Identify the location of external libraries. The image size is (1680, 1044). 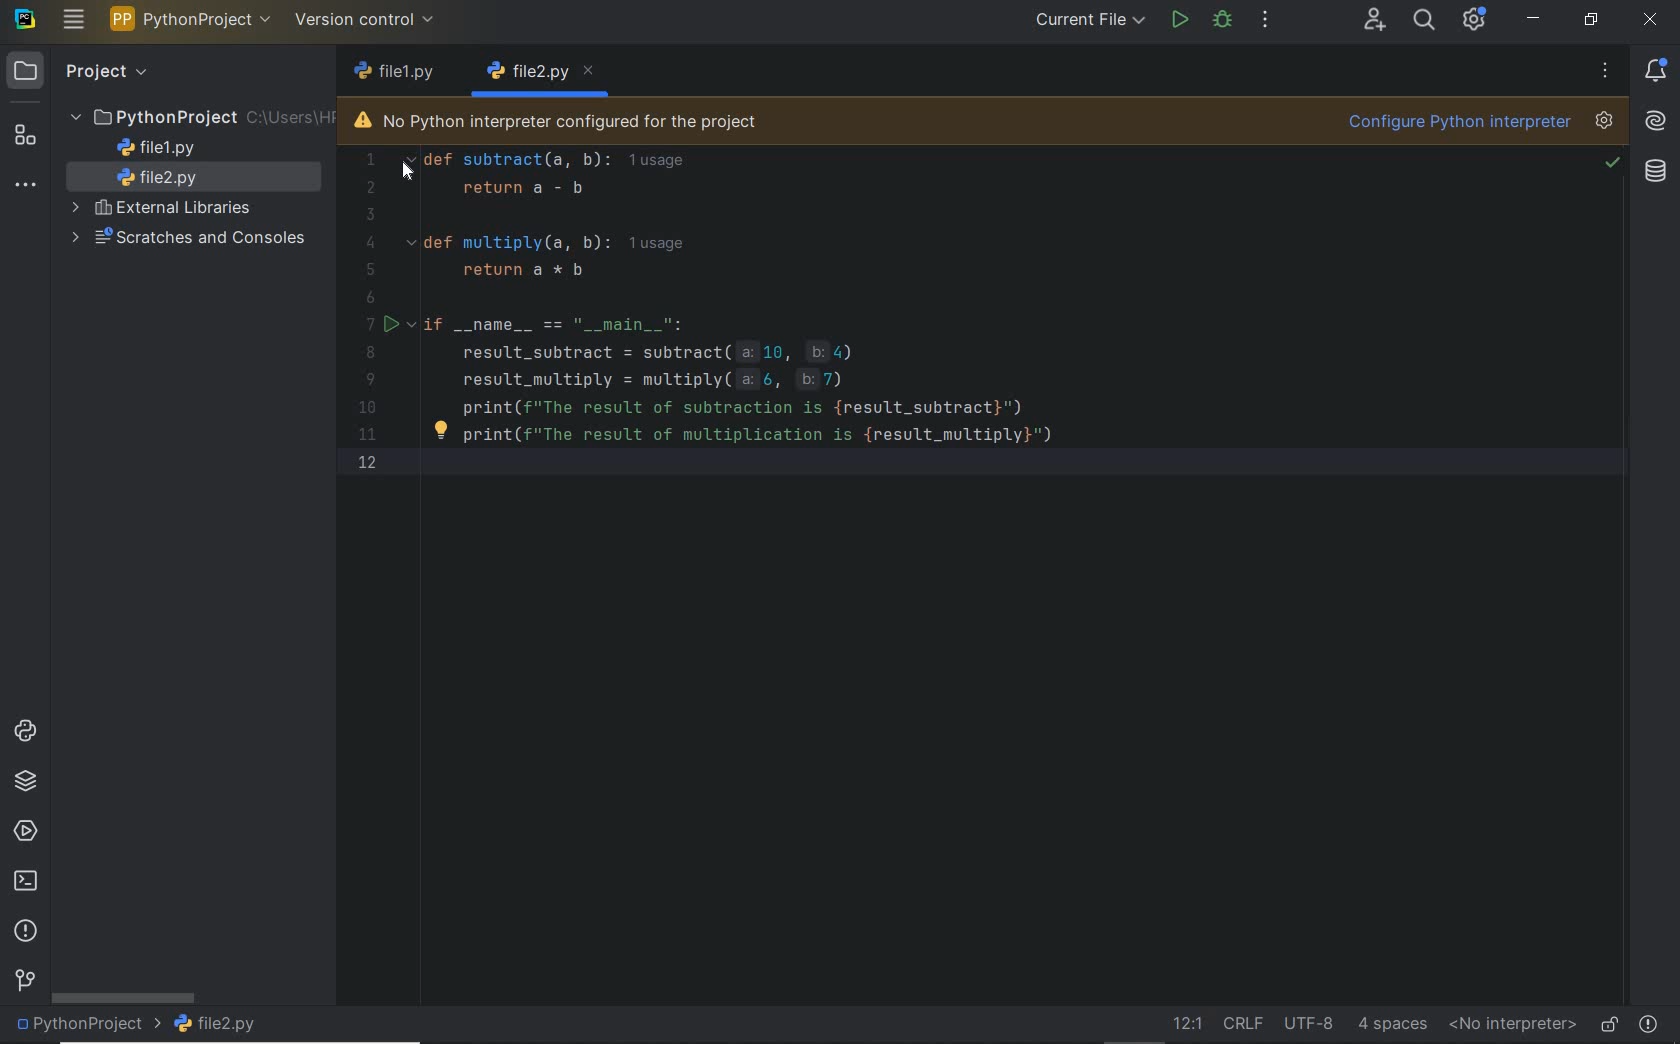
(165, 209).